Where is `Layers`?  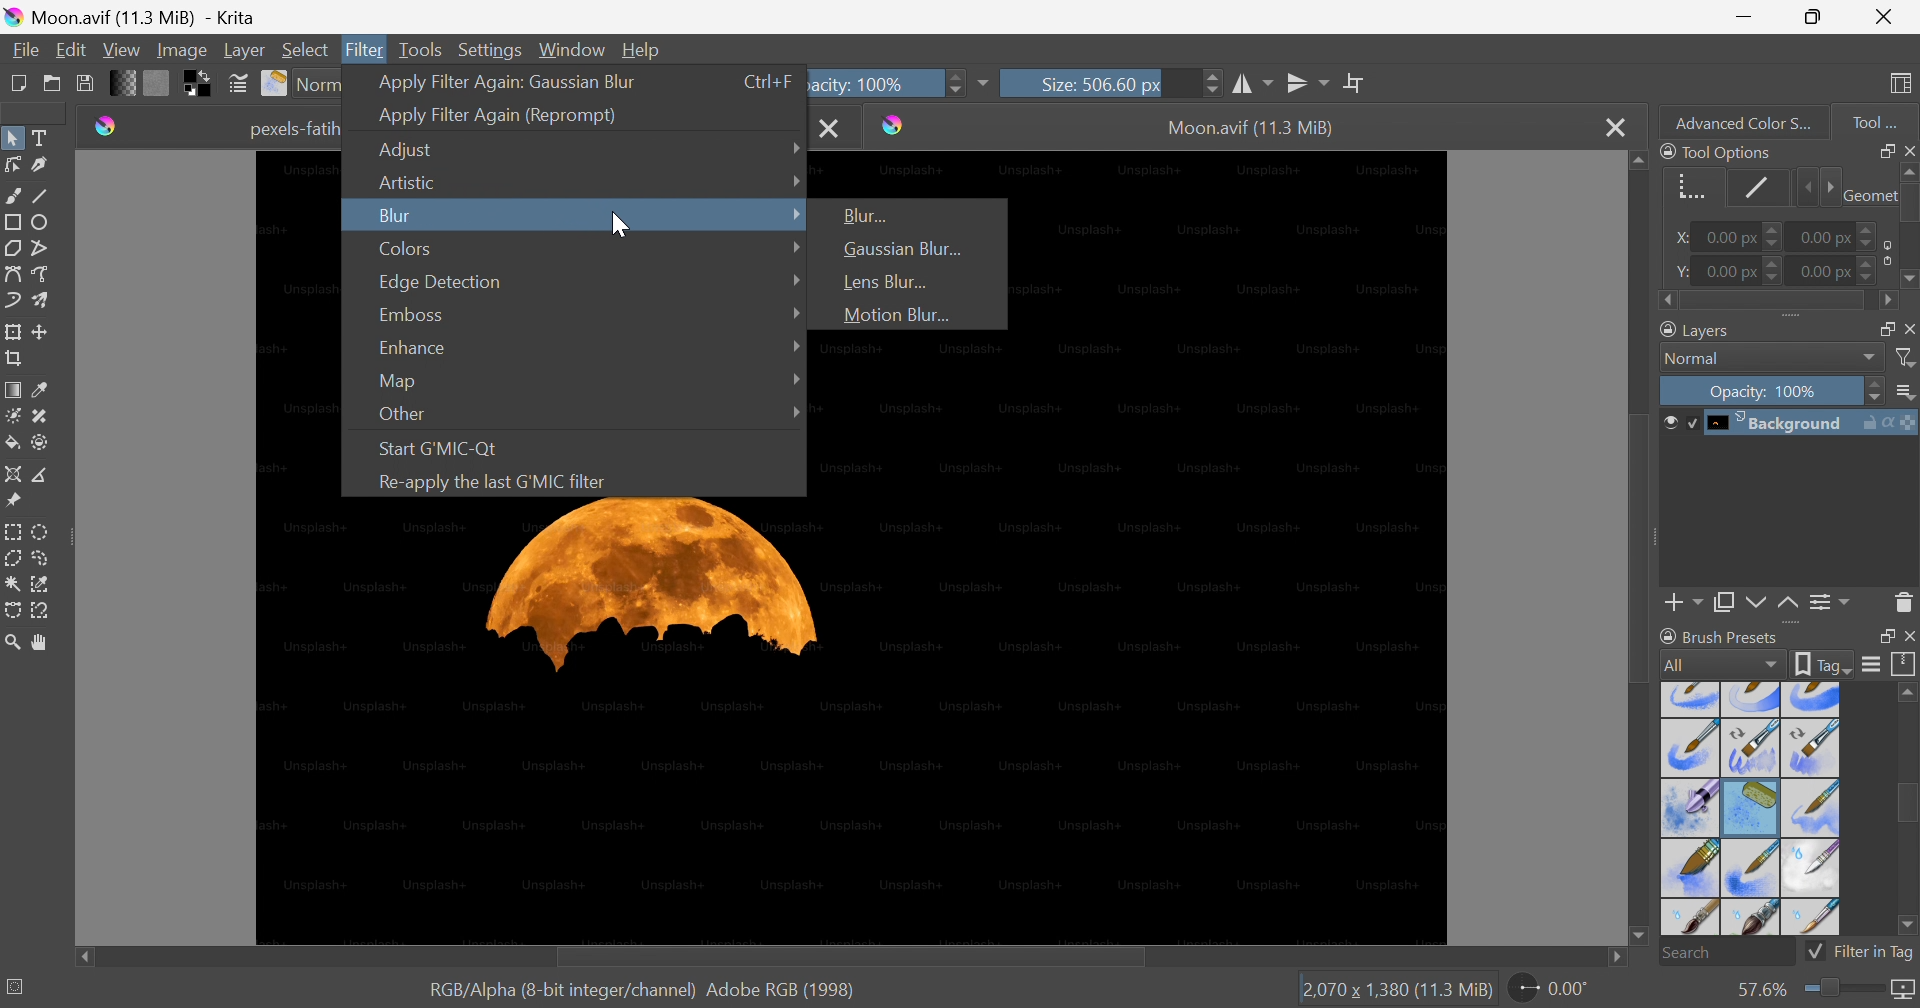
Layers is located at coordinates (1692, 330).